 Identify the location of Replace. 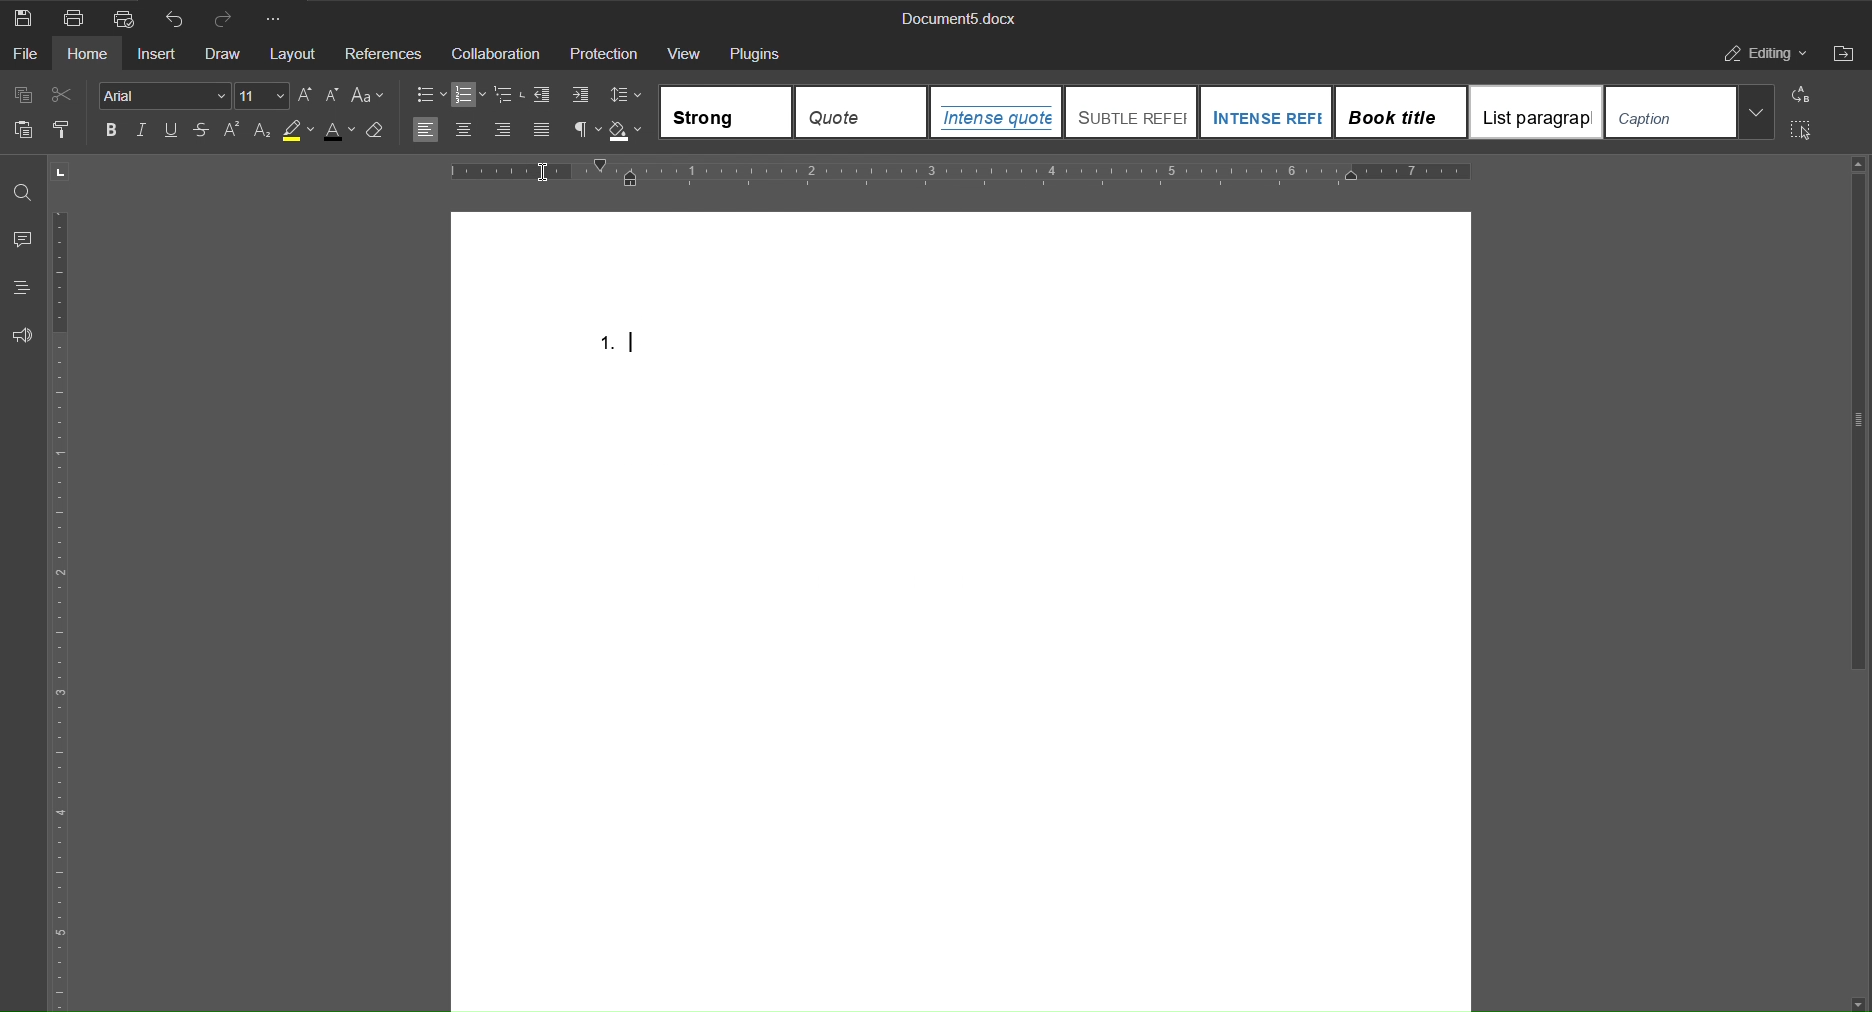
(1800, 96).